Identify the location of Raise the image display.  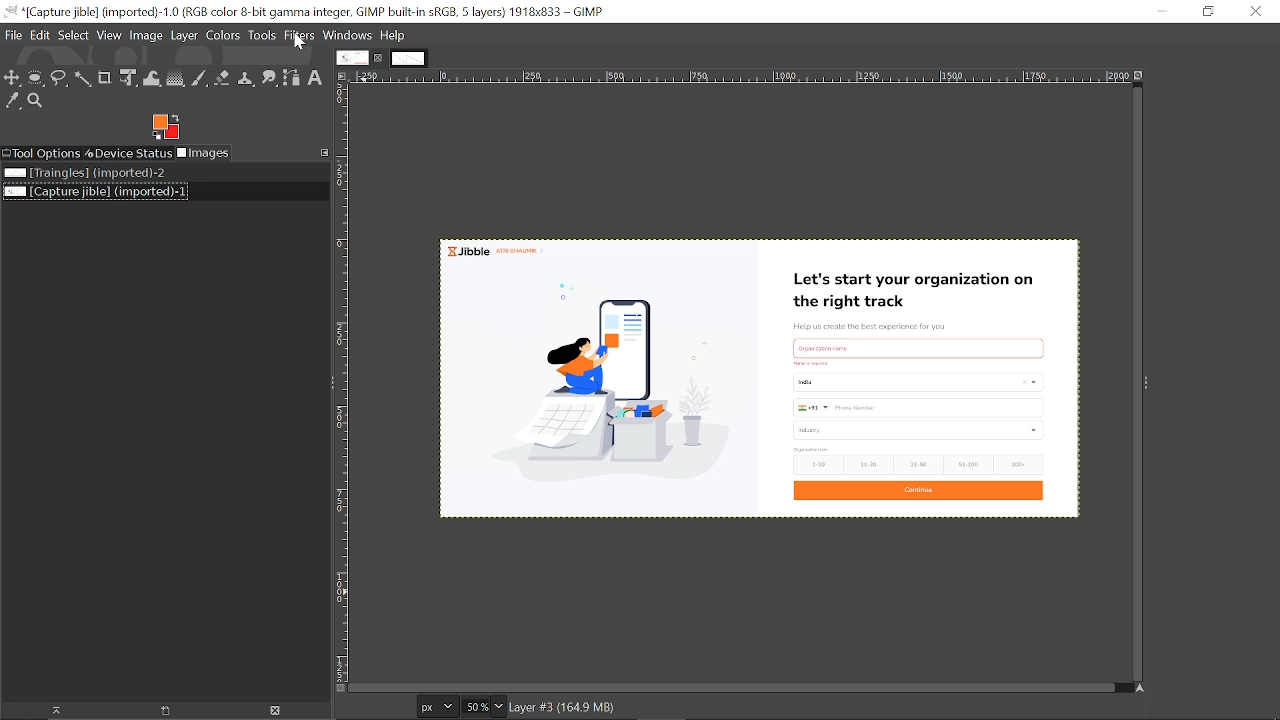
(51, 711).